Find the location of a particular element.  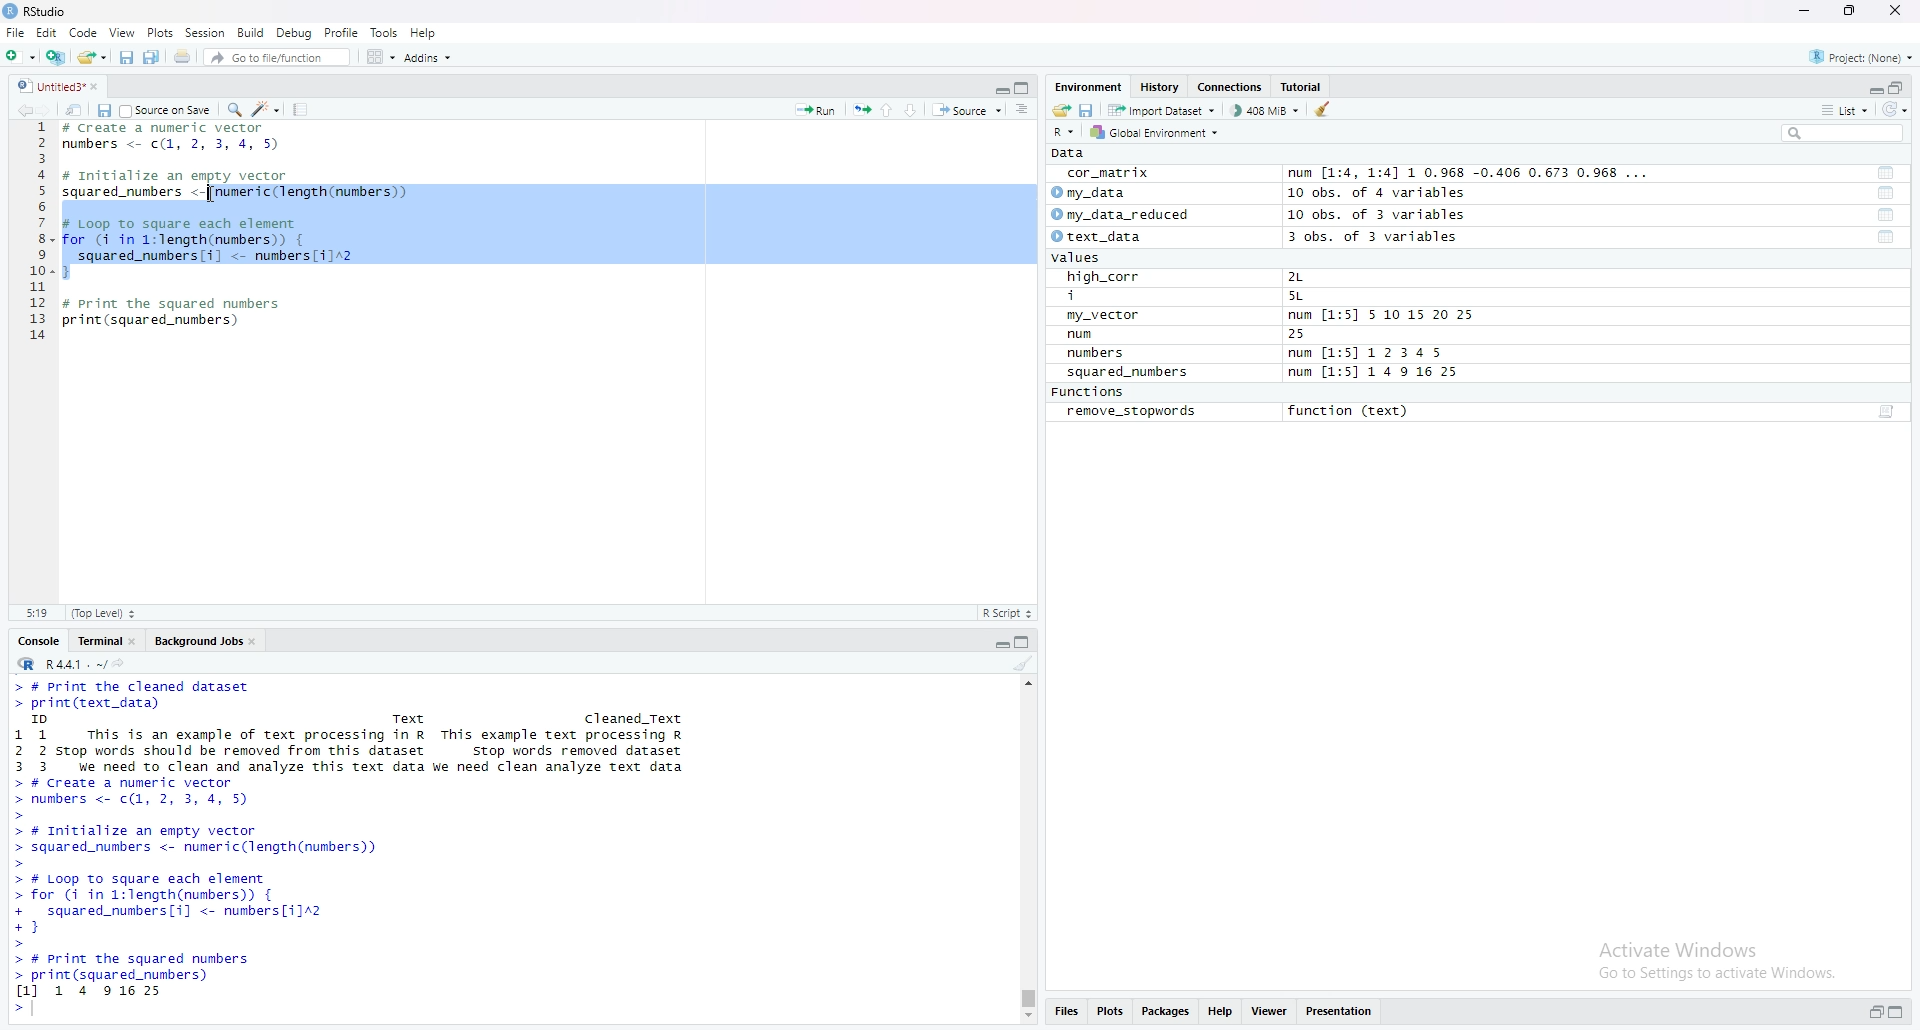

Viewer is located at coordinates (1270, 1013).